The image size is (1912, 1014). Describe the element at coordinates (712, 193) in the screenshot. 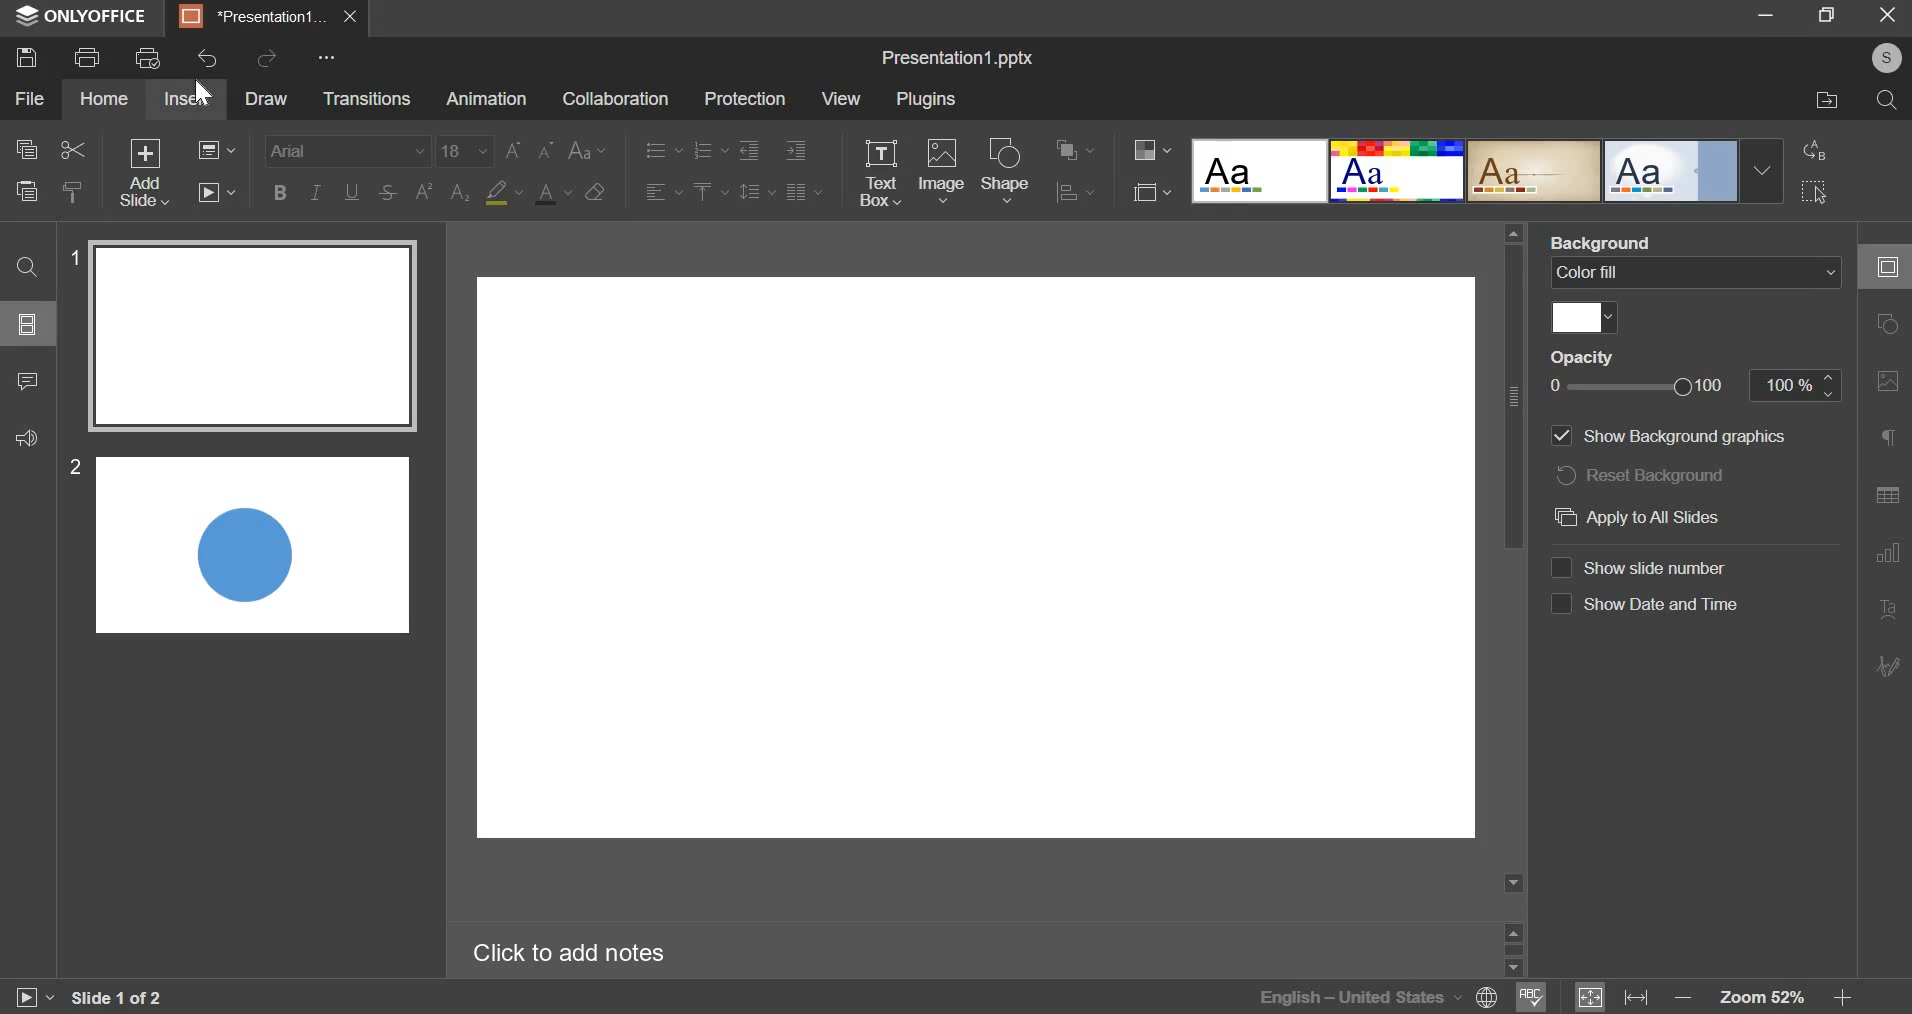

I see `vertical alignment` at that location.